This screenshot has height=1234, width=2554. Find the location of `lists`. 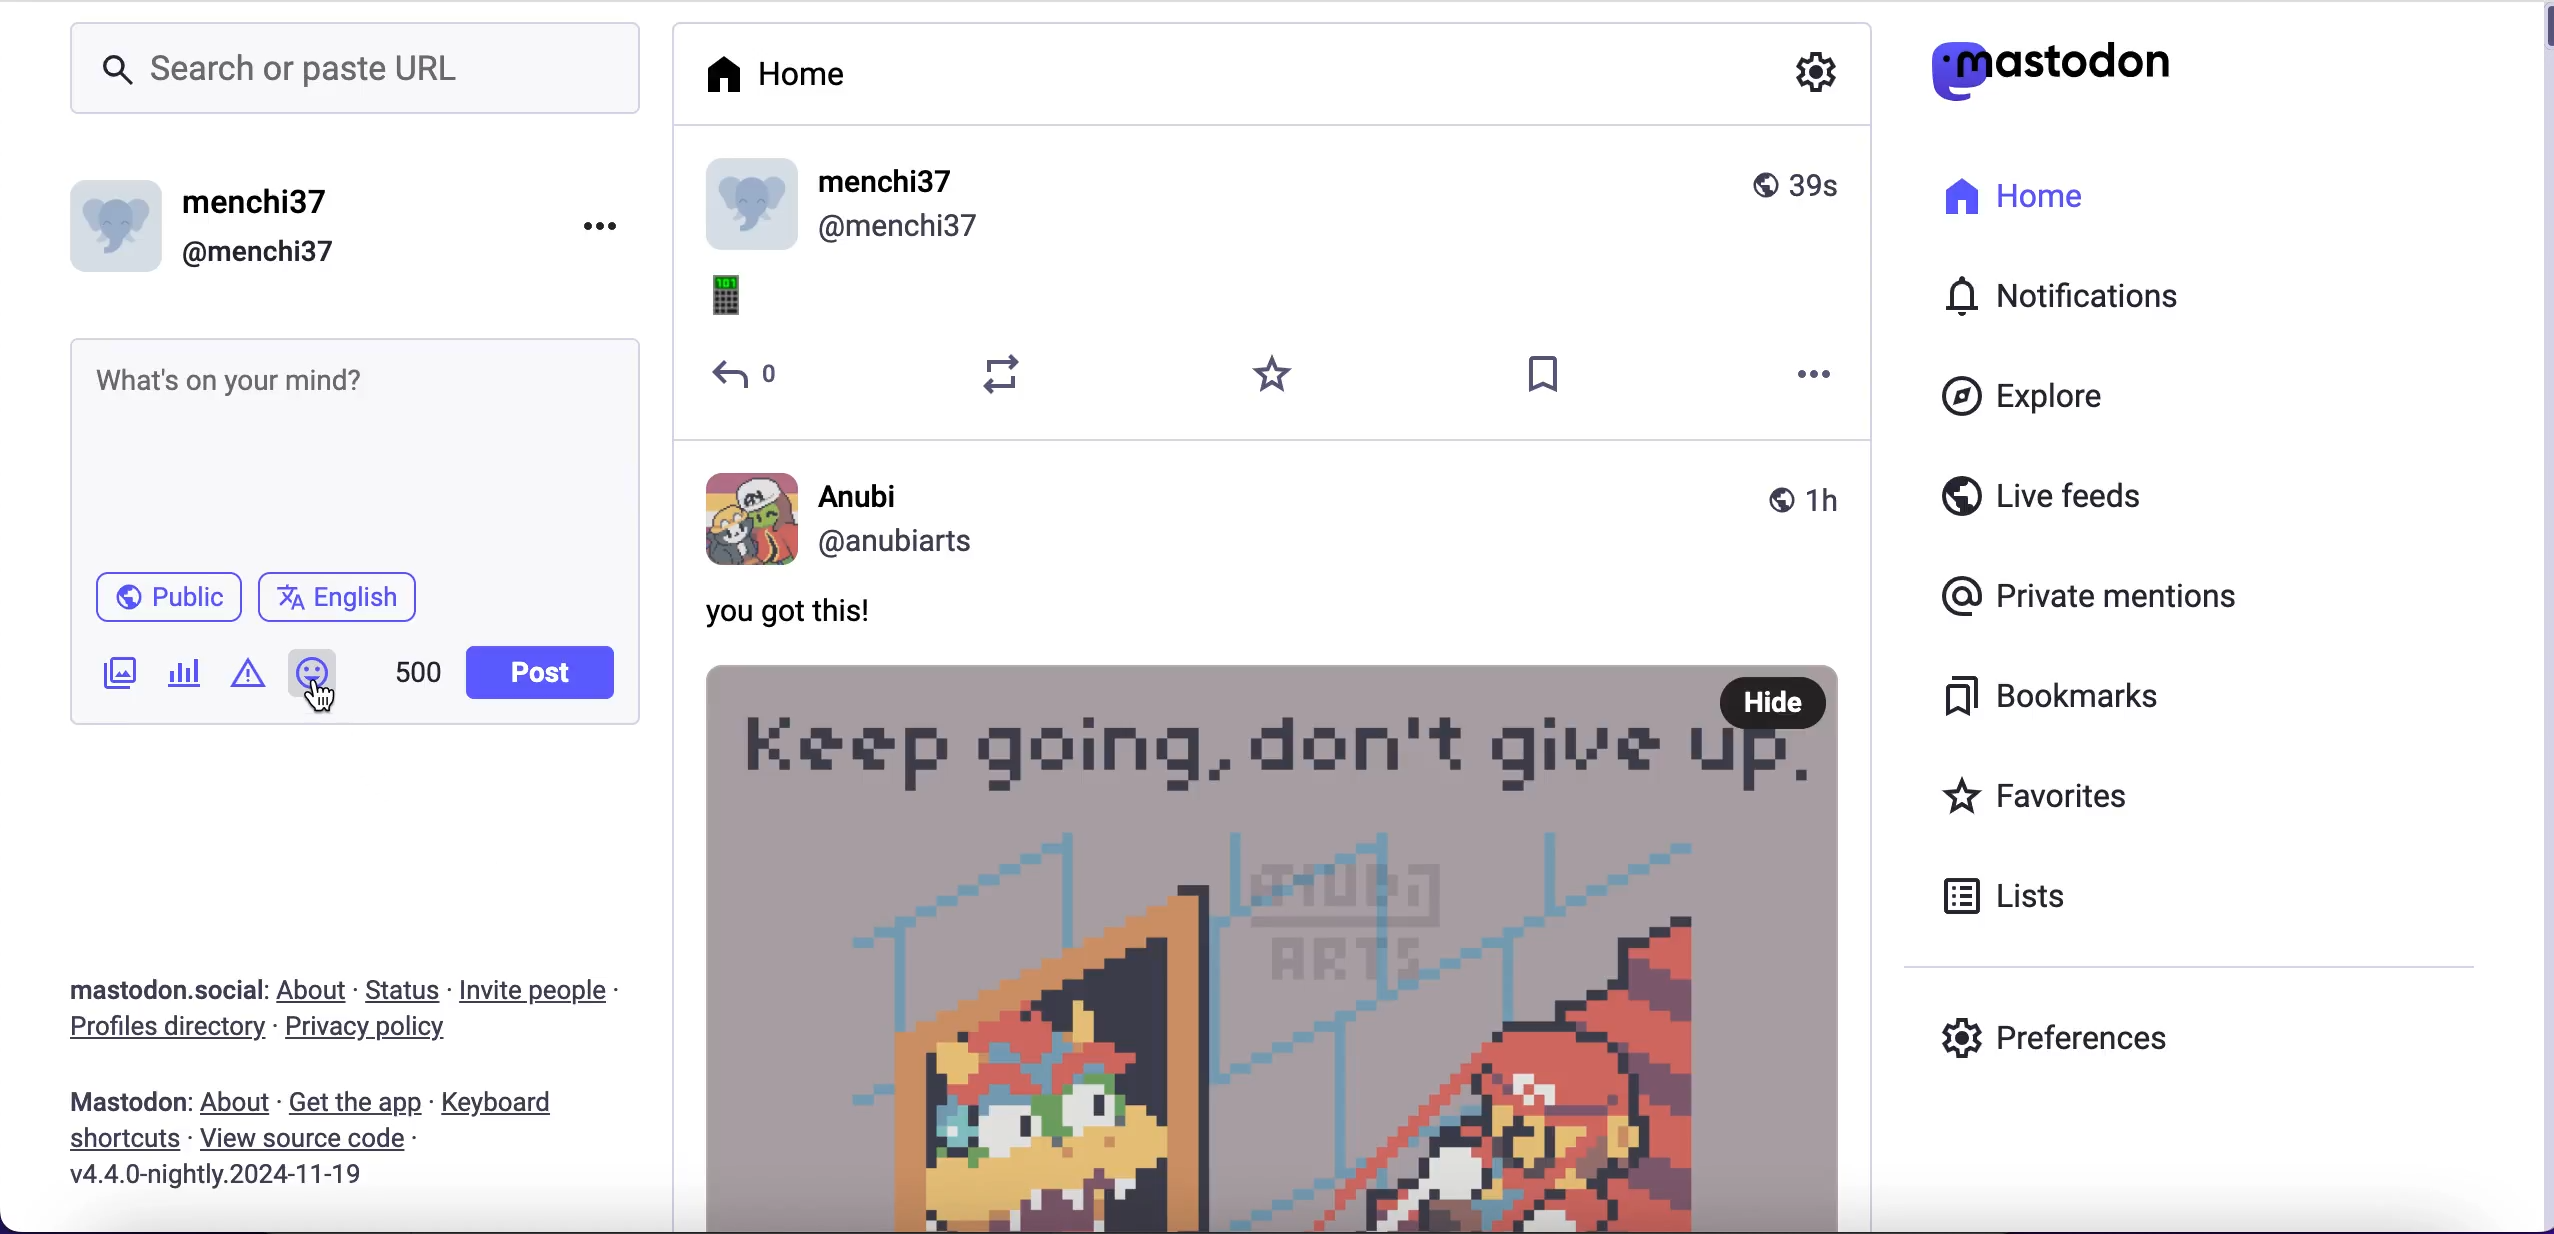

lists is located at coordinates (2010, 897).